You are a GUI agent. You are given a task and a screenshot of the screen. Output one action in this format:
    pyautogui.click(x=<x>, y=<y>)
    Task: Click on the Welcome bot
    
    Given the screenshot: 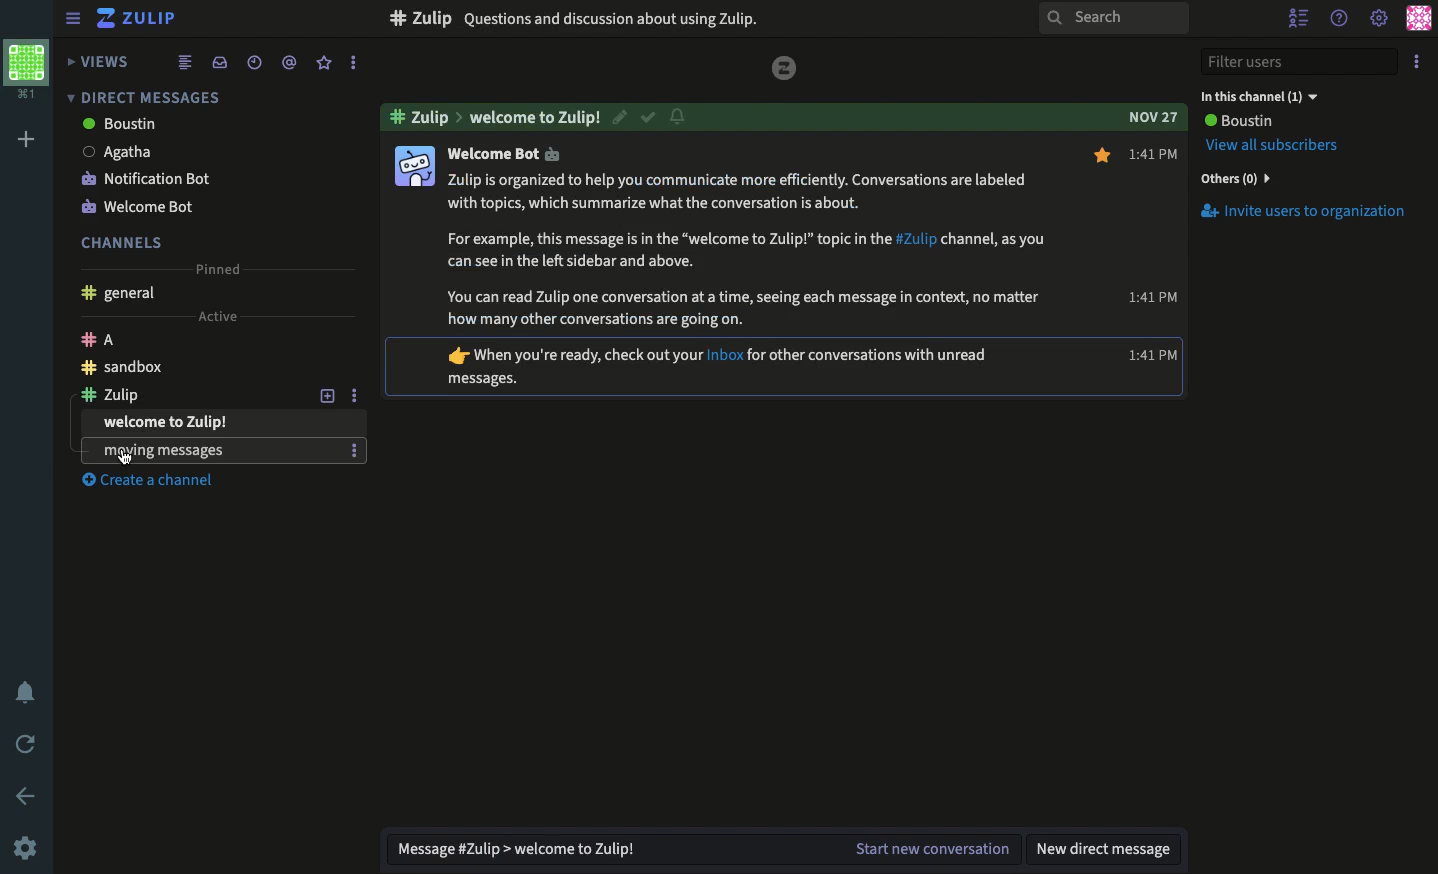 What is the action you would take?
    pyautogui.click(x=189, y=205)
    